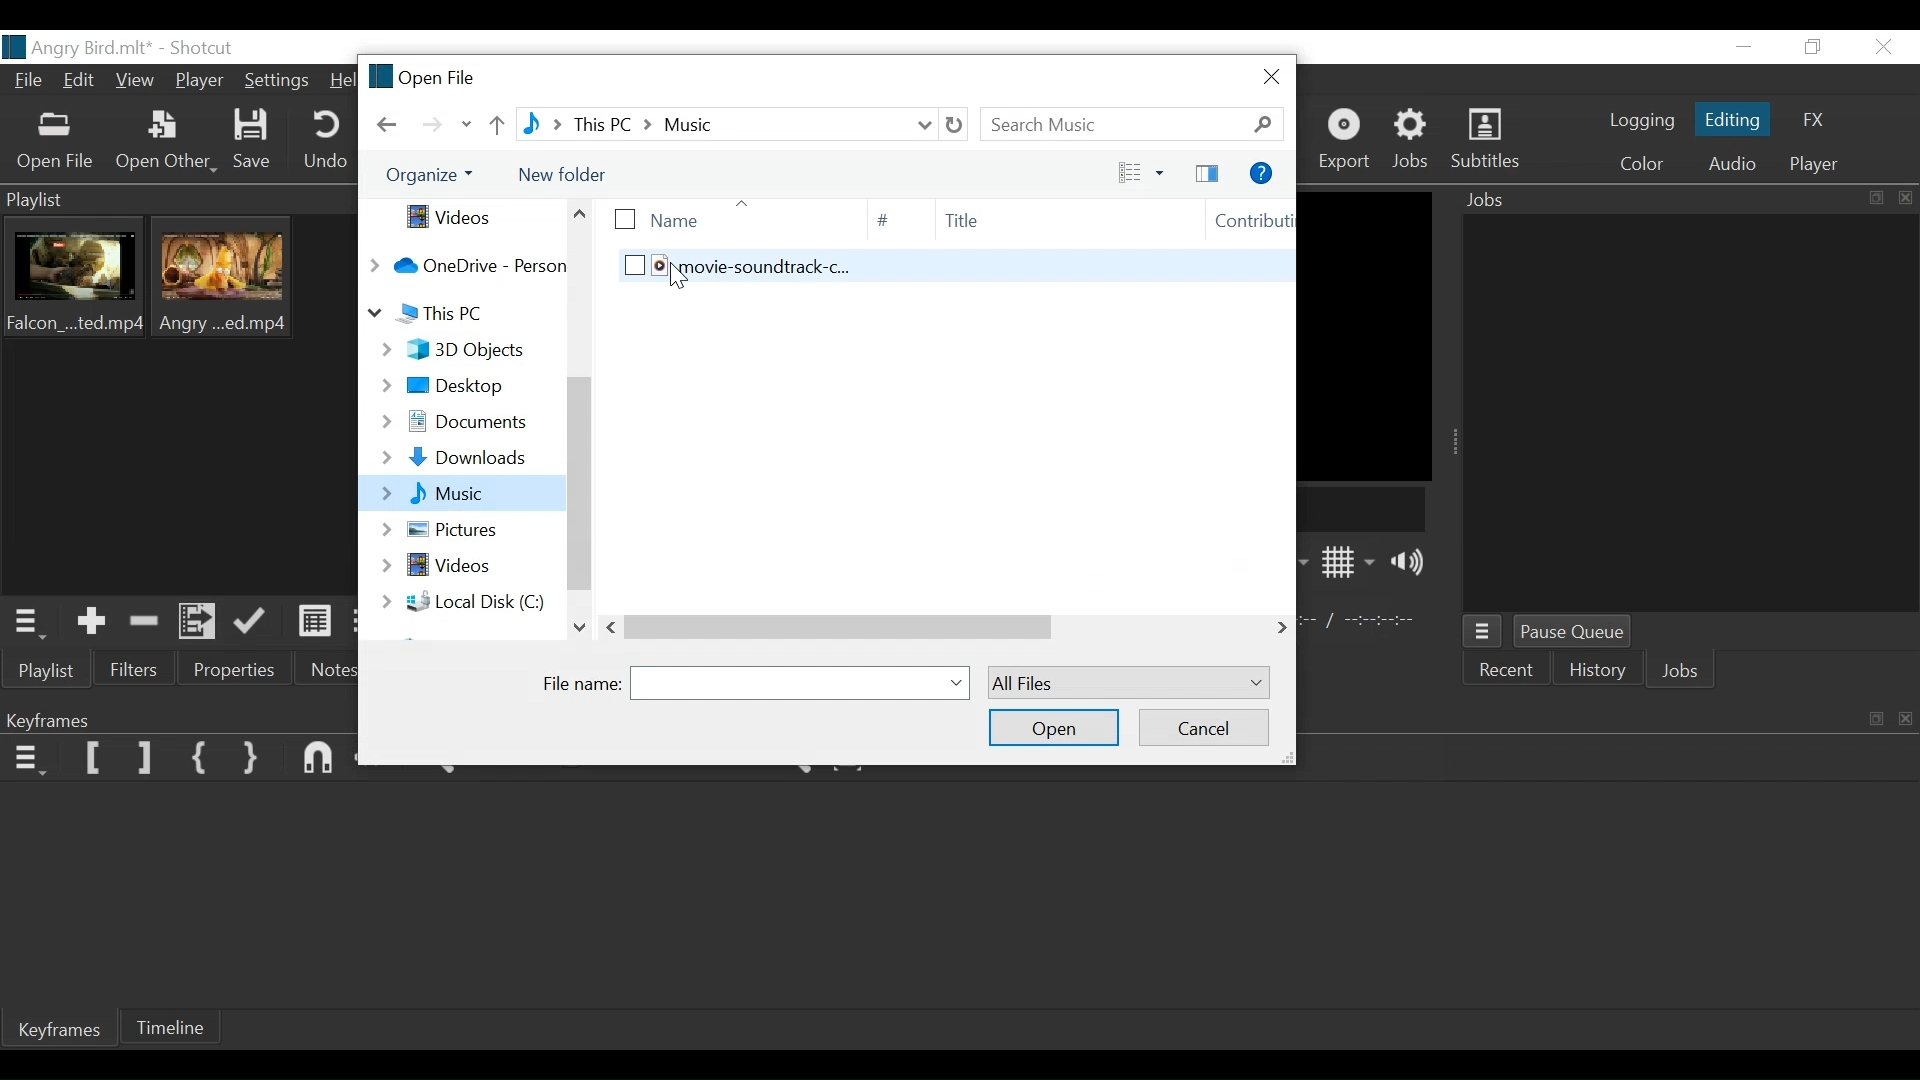 This screenshot has width=1920, height=1080. I want to click on View, so click(1133, 172).